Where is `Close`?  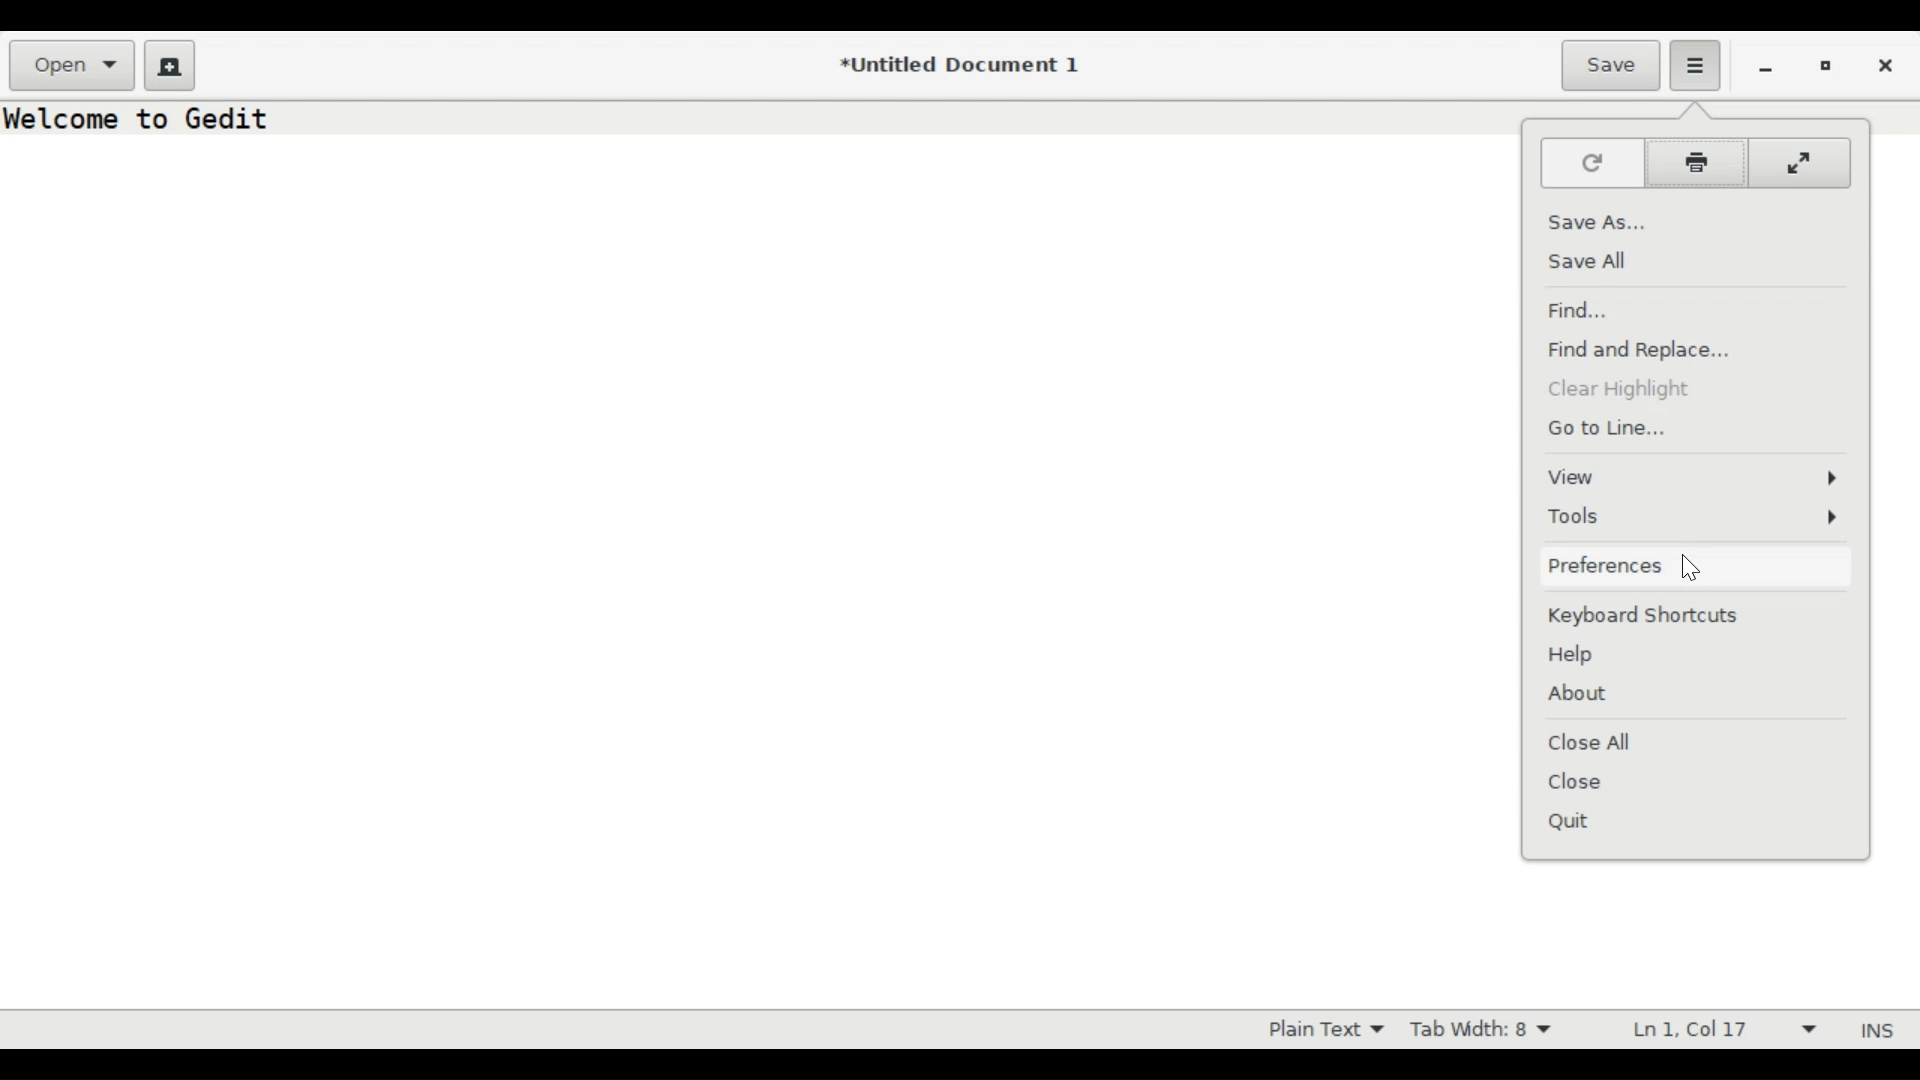 Close is located at coordinates (1887, 66).